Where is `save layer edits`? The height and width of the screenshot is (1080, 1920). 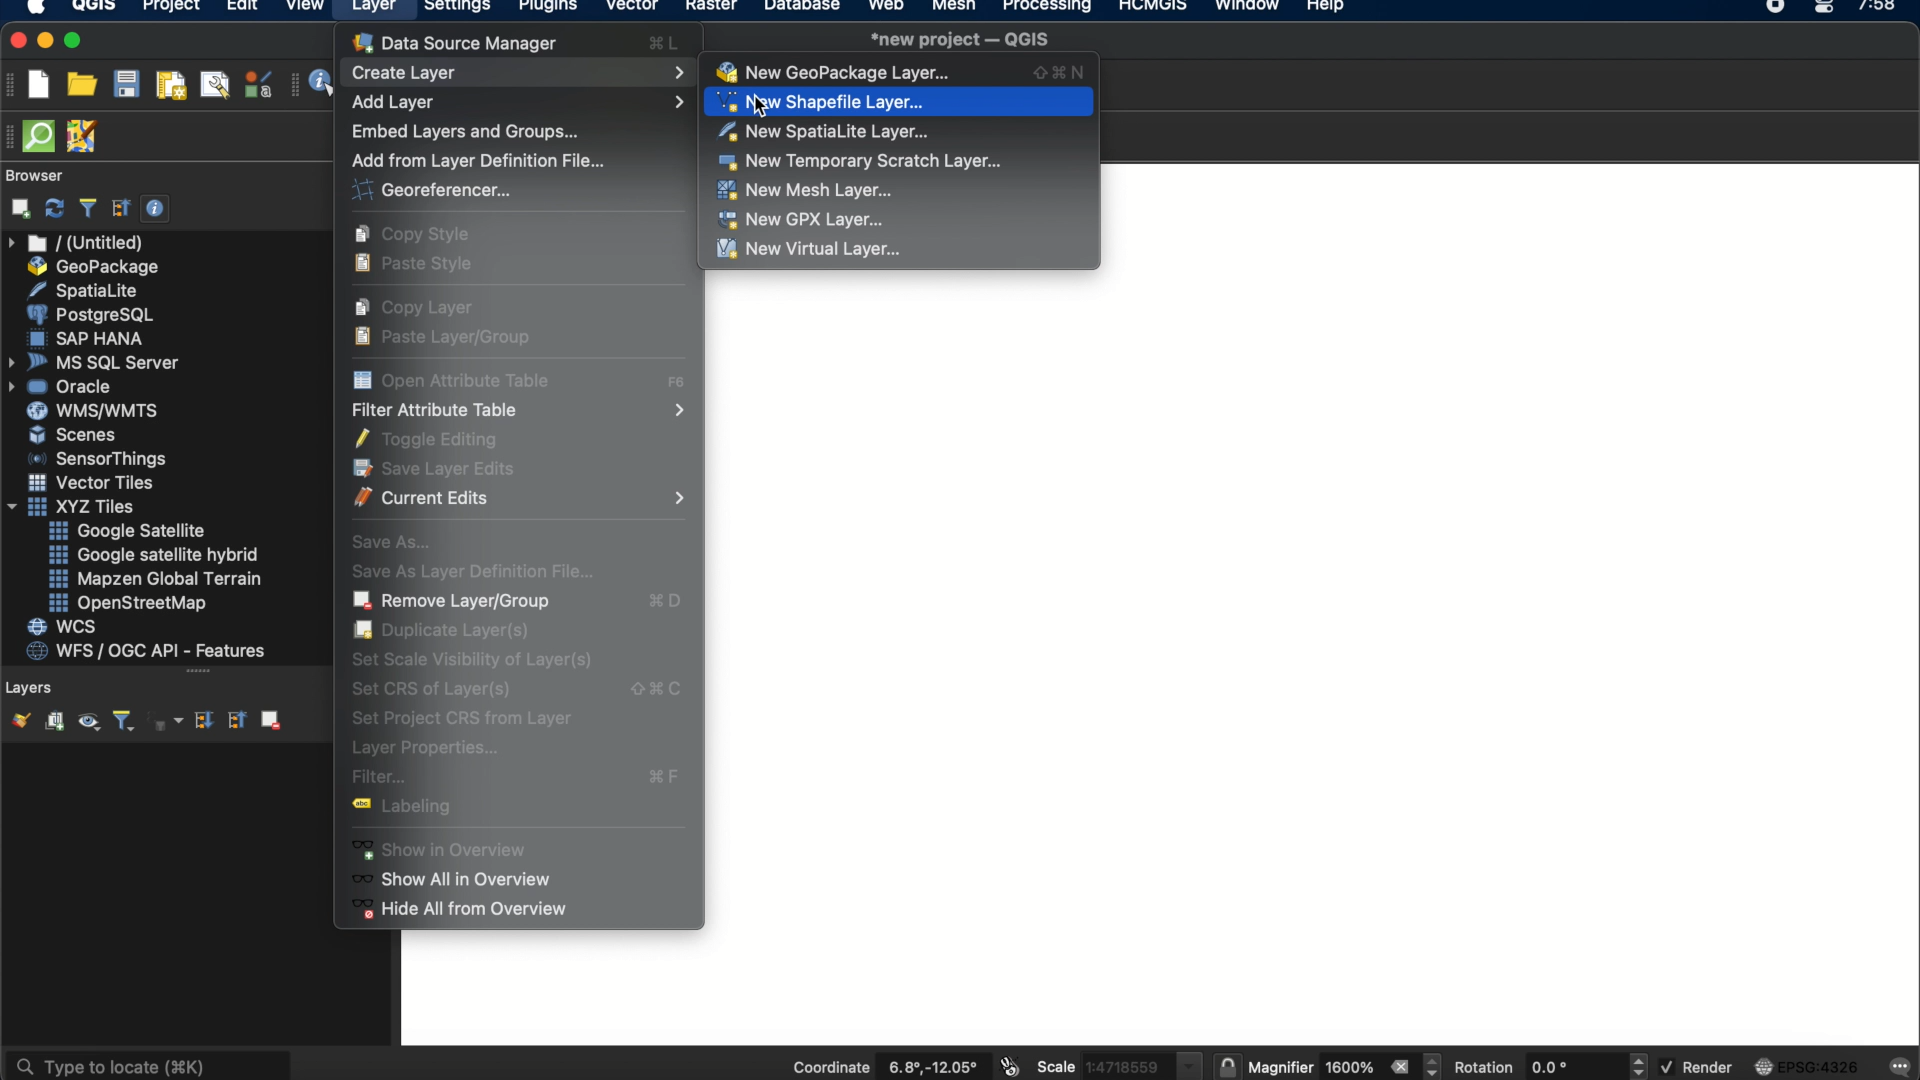
save layer edits is located at coordinates (434, 468).